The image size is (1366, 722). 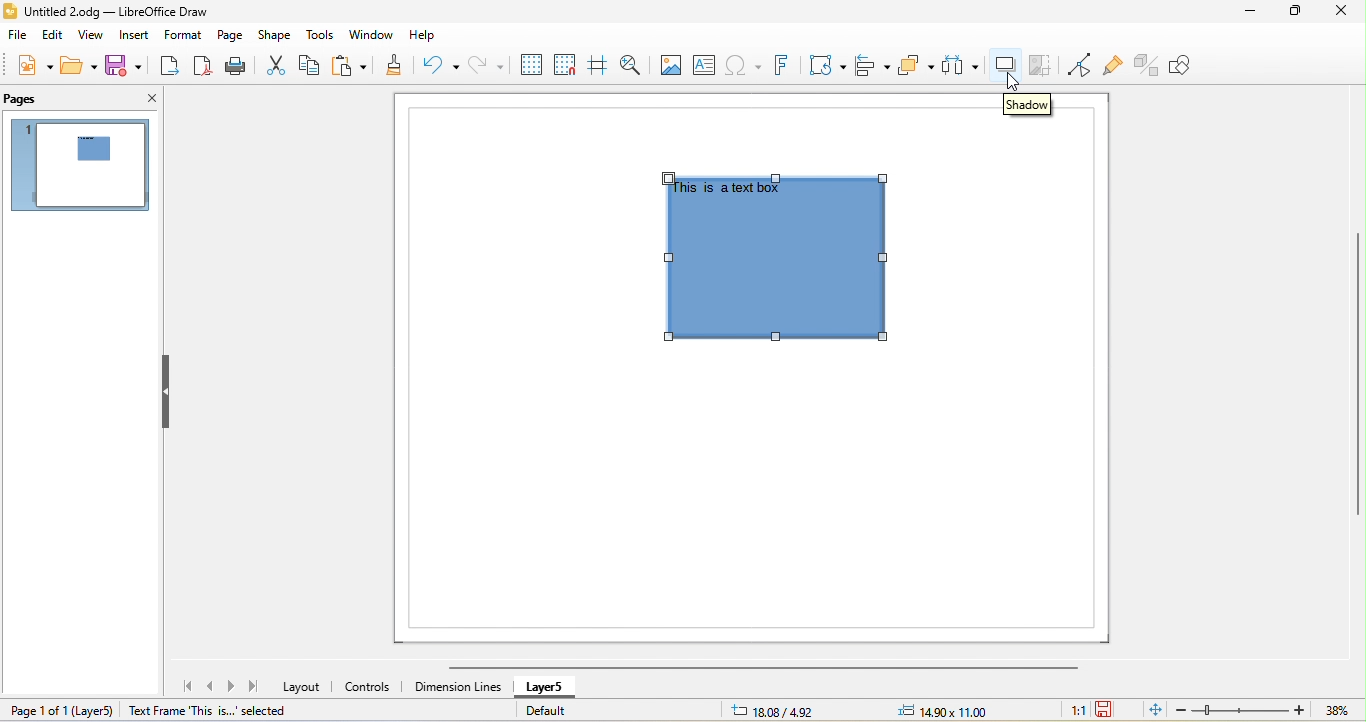 What do you see at coordinates (79, 164) in the screenshot?
I see `page 1` at bounding box center [79, 164].